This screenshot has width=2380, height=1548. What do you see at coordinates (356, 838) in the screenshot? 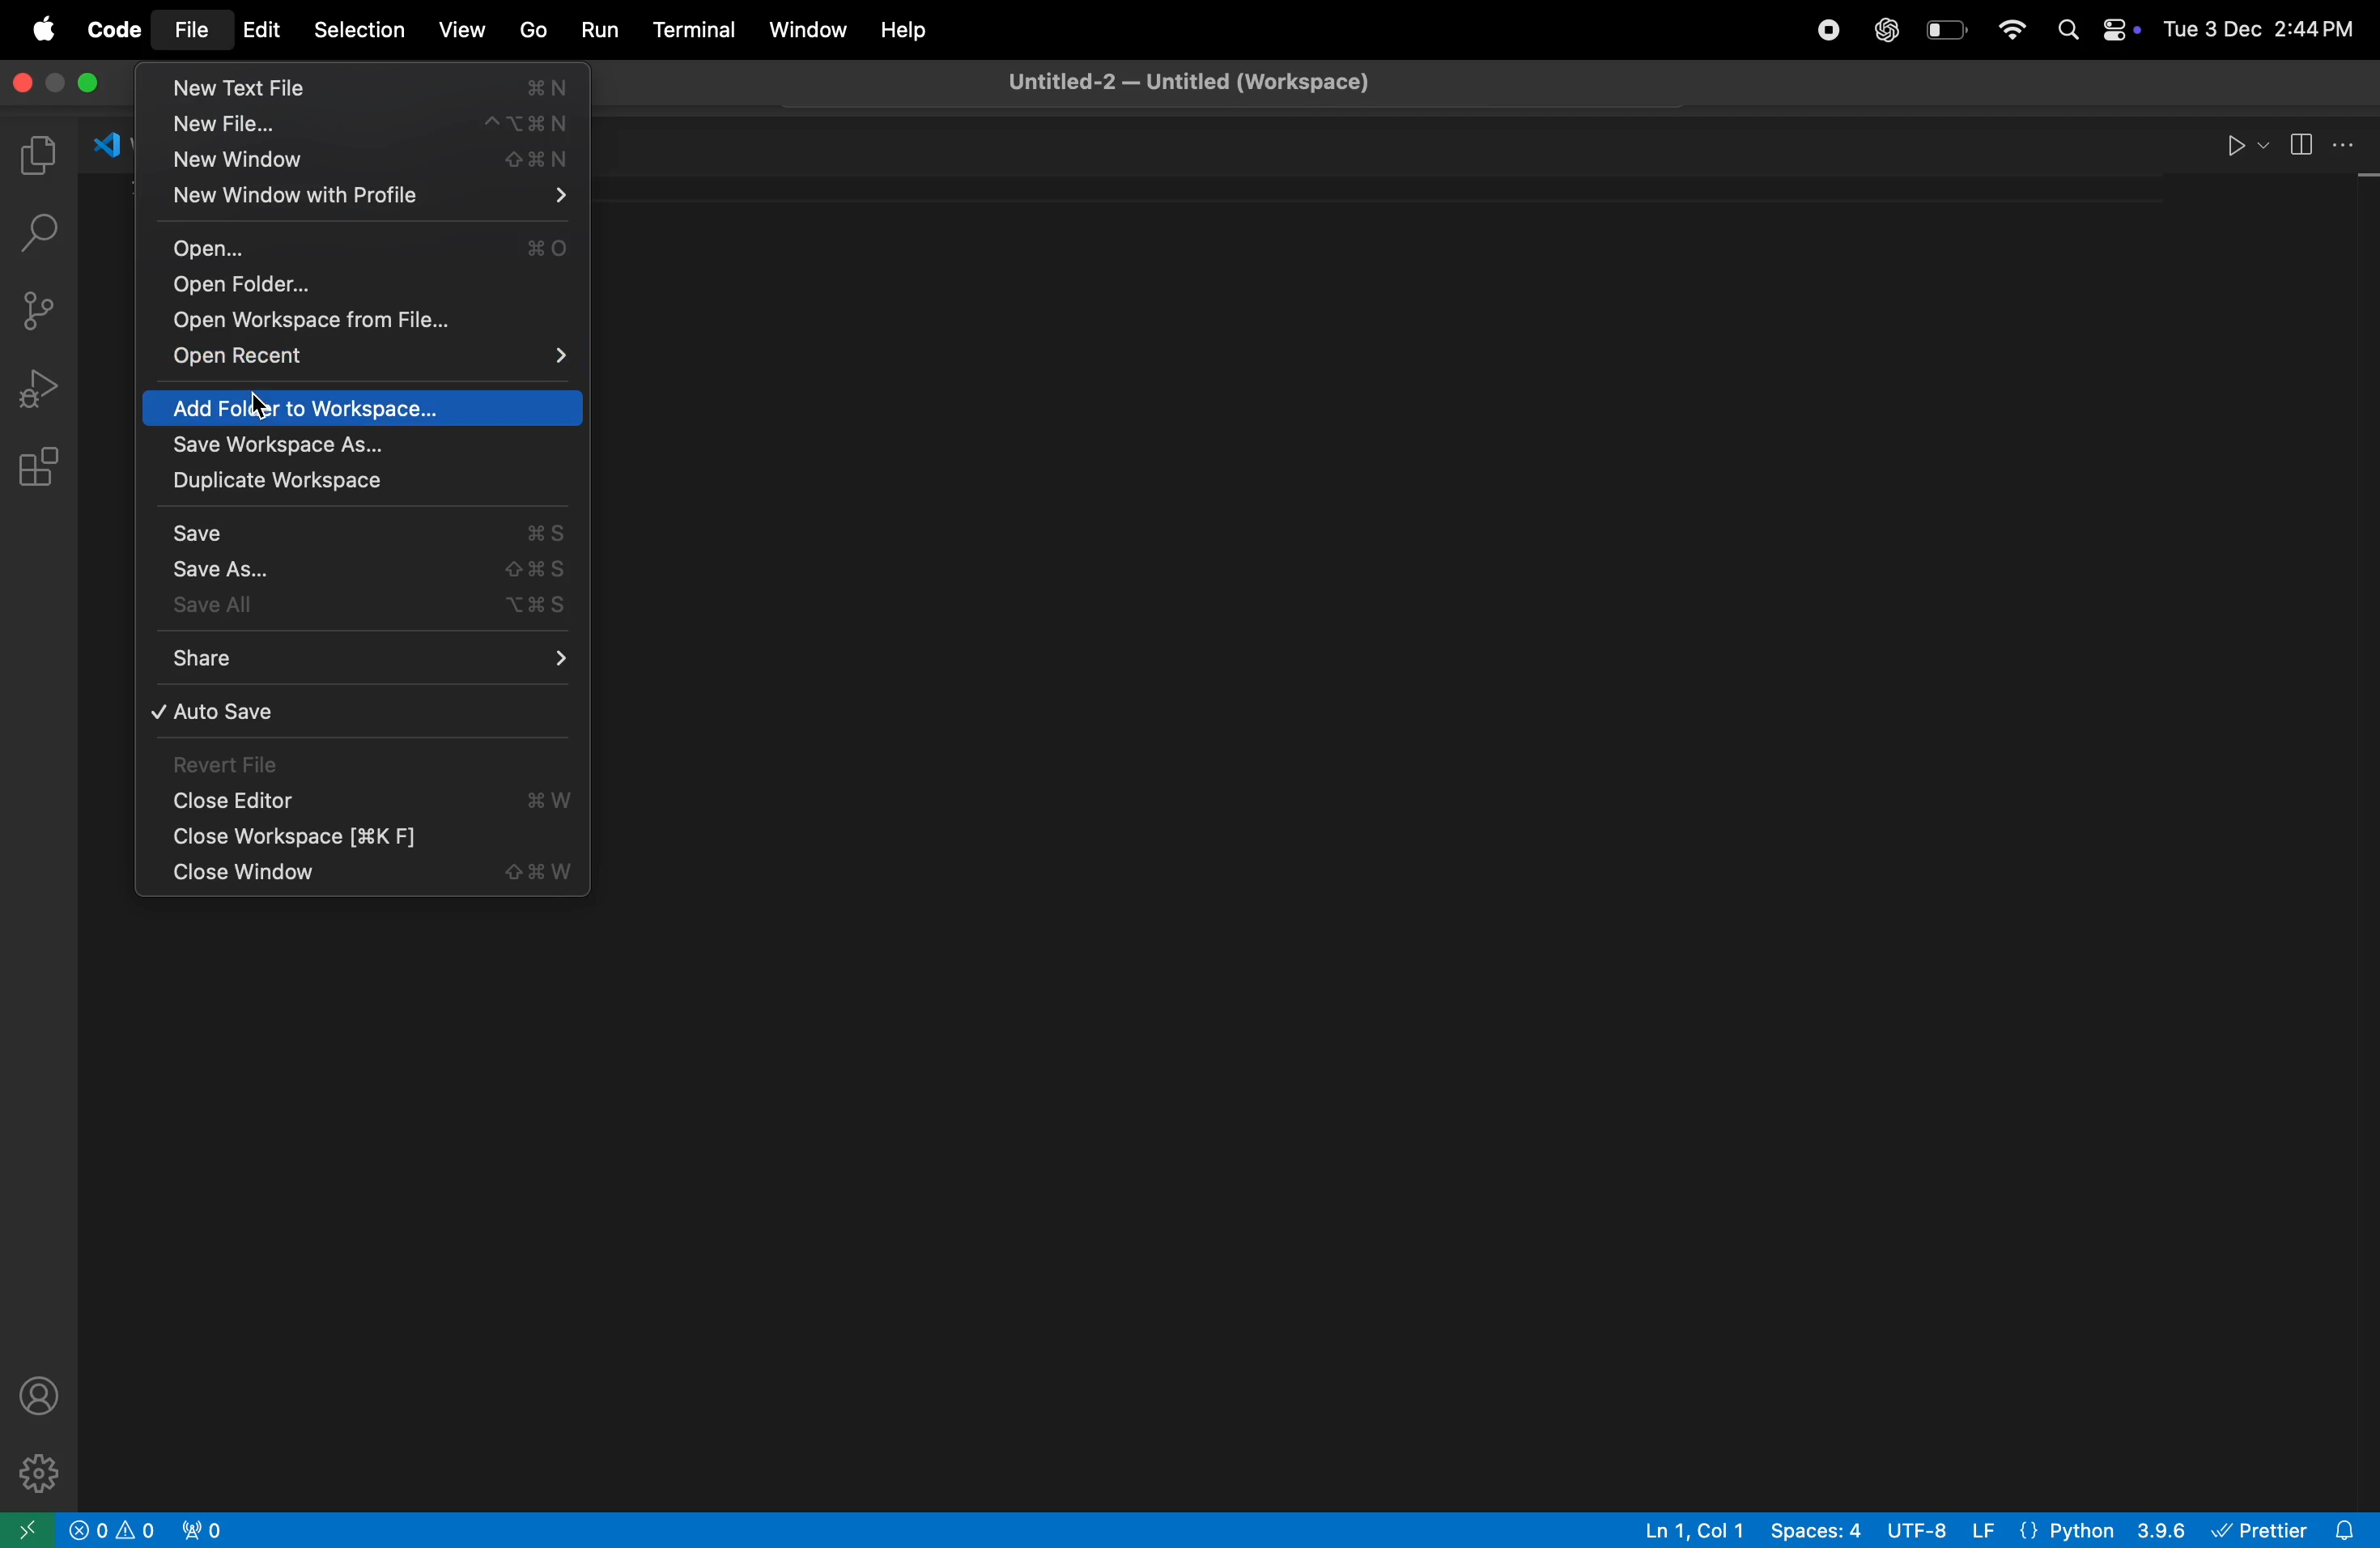
I see `close workspace` at bounding box center [356, 838].